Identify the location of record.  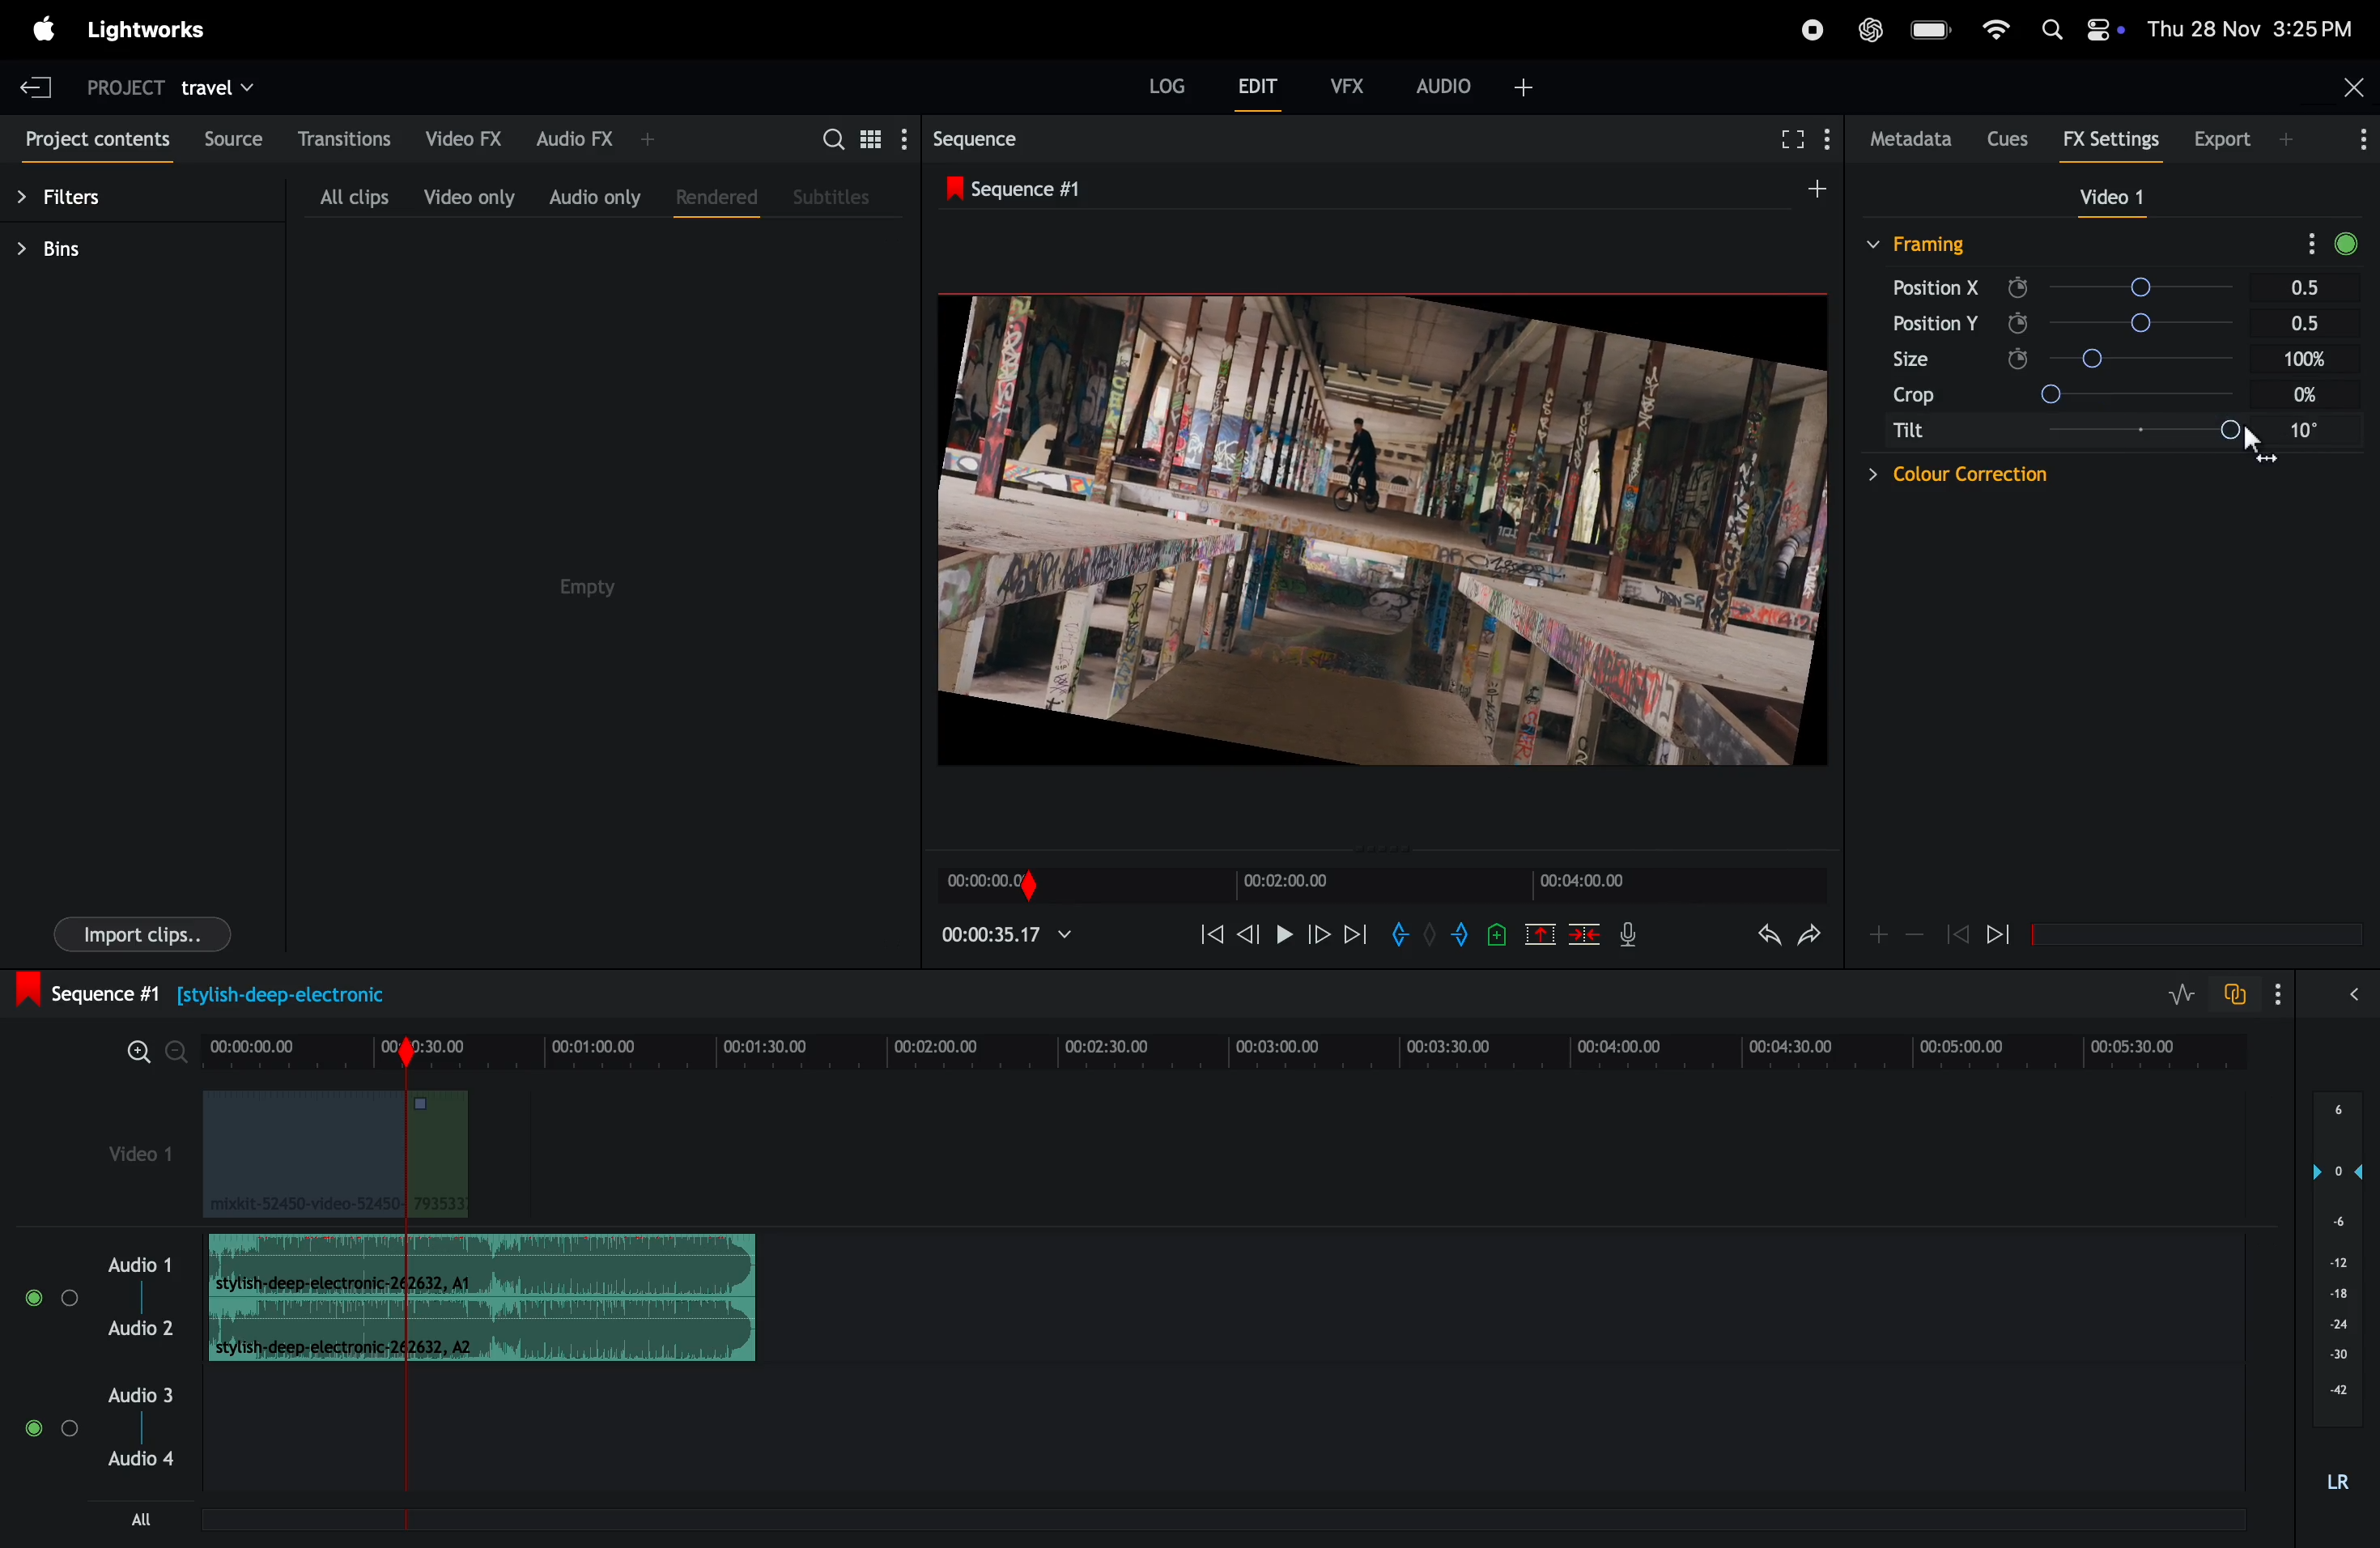
(1812, 28).